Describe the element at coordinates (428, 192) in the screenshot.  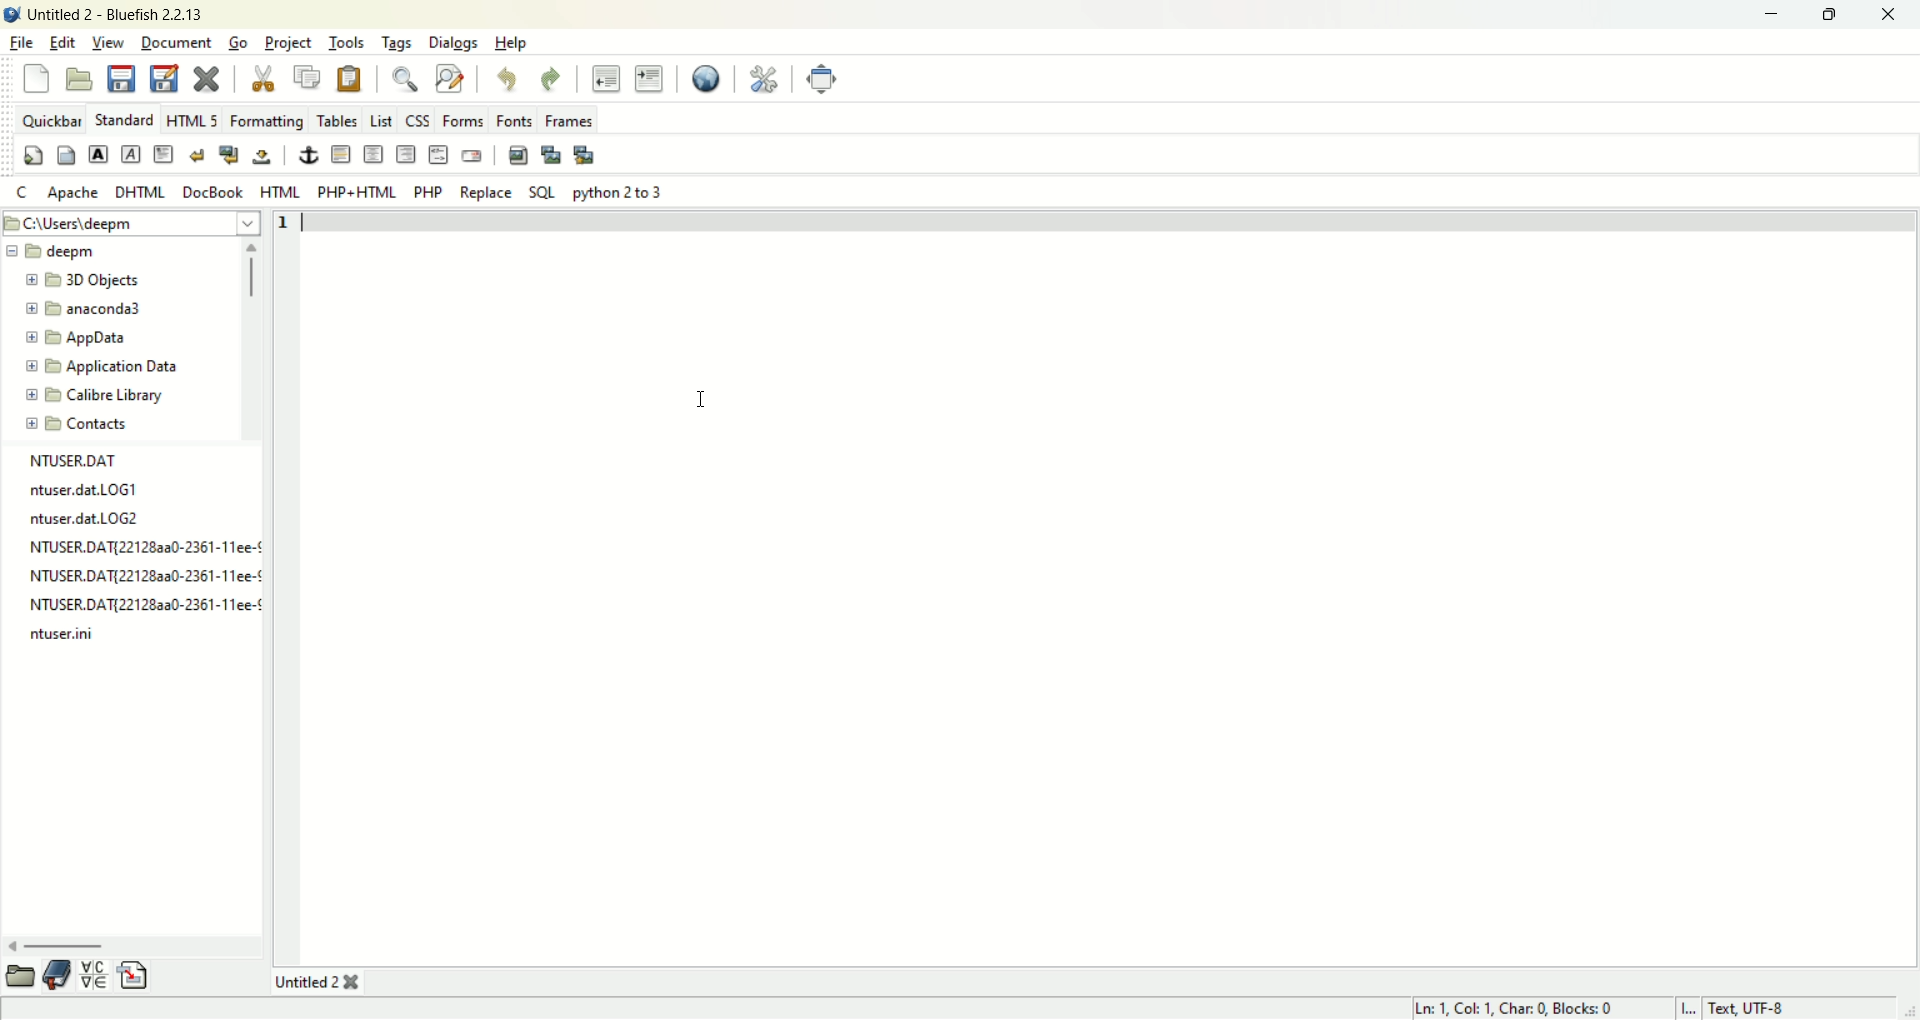
I see `PHP` at that location.